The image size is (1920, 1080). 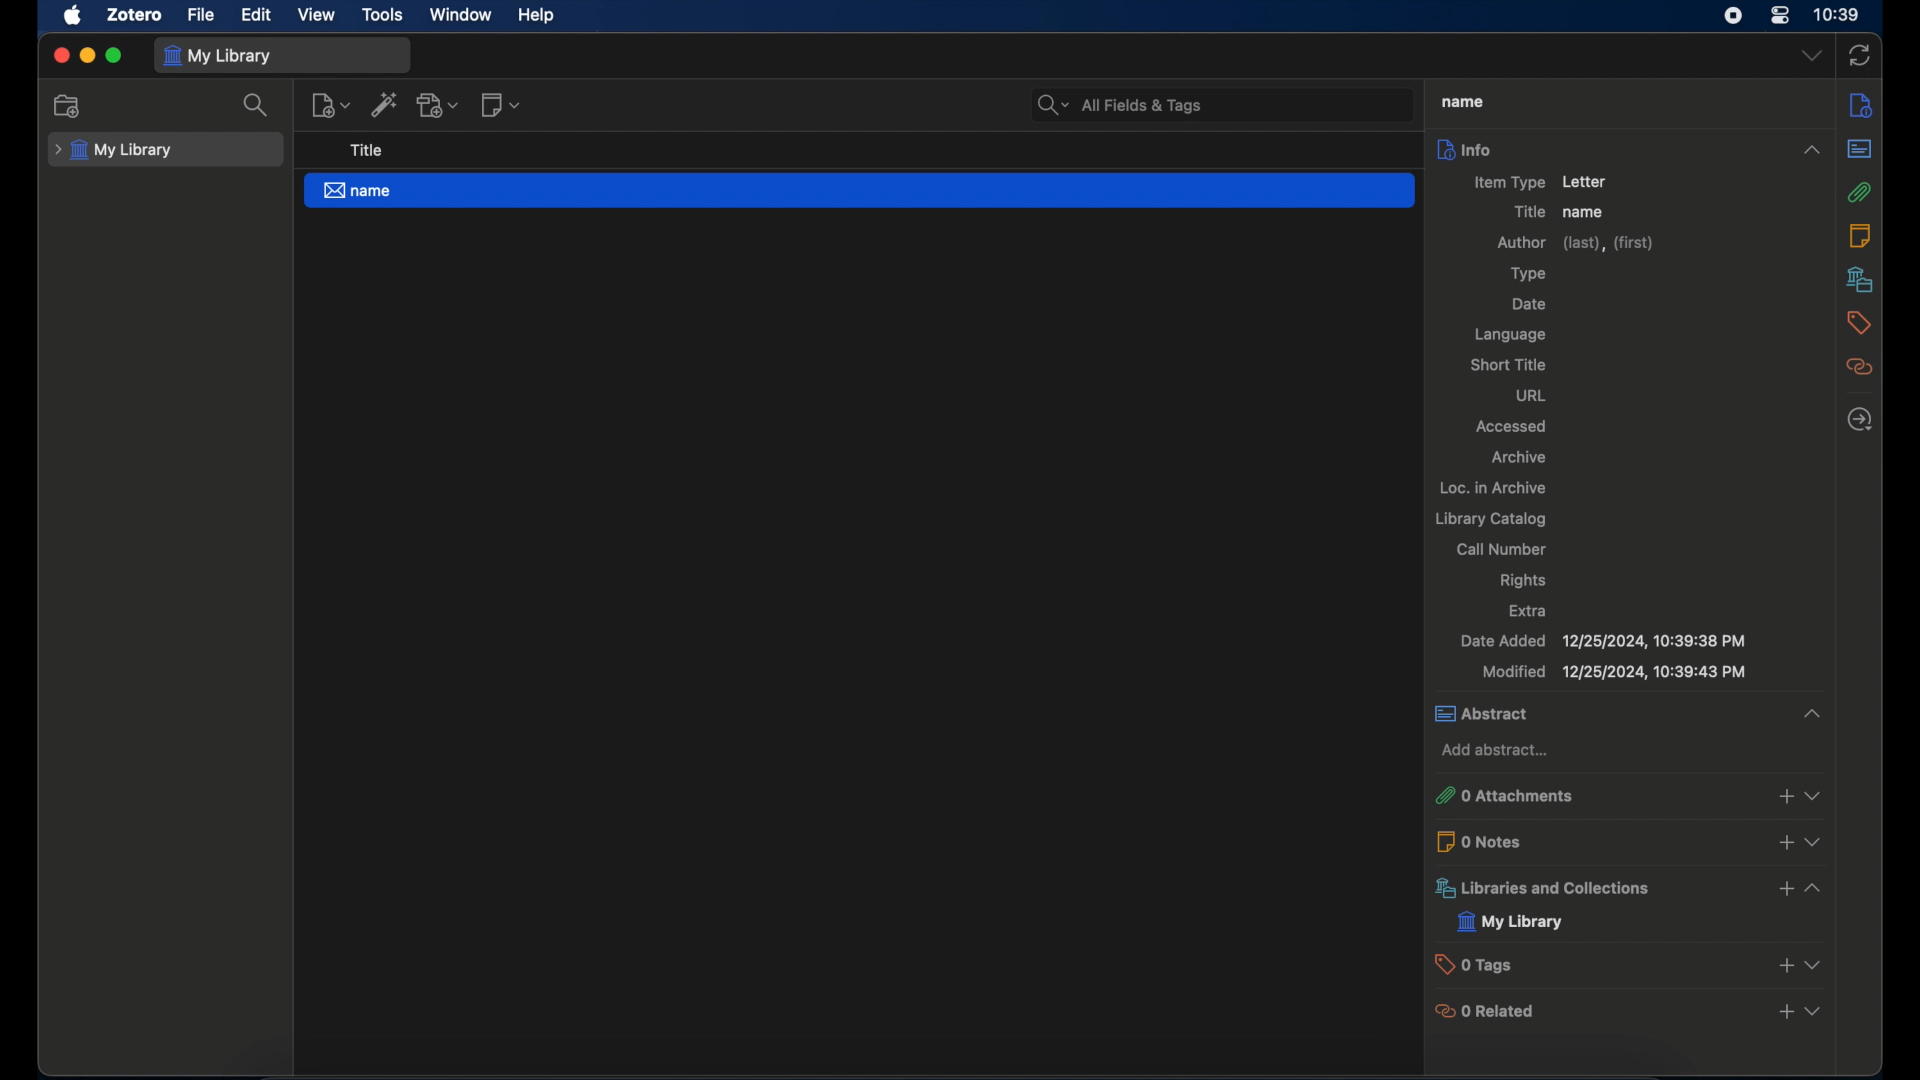 I want to click on add, so click(x=1784, y=964).